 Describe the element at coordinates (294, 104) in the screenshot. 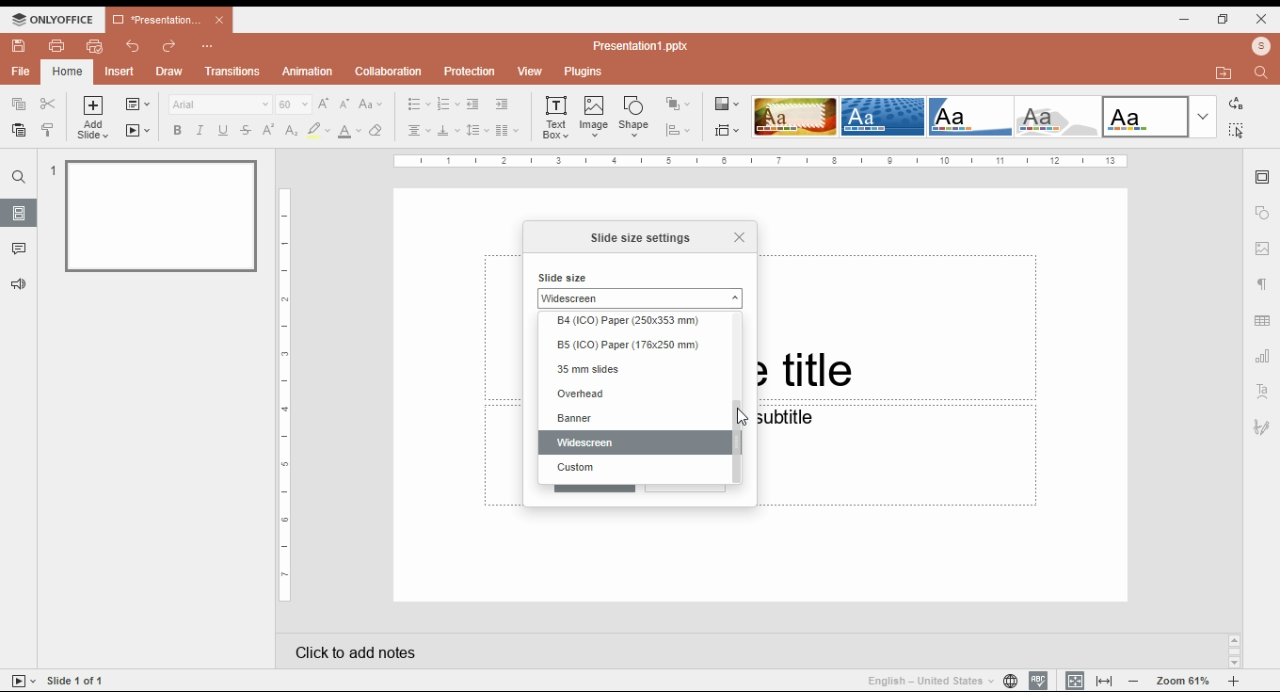

I see `60` at that location.